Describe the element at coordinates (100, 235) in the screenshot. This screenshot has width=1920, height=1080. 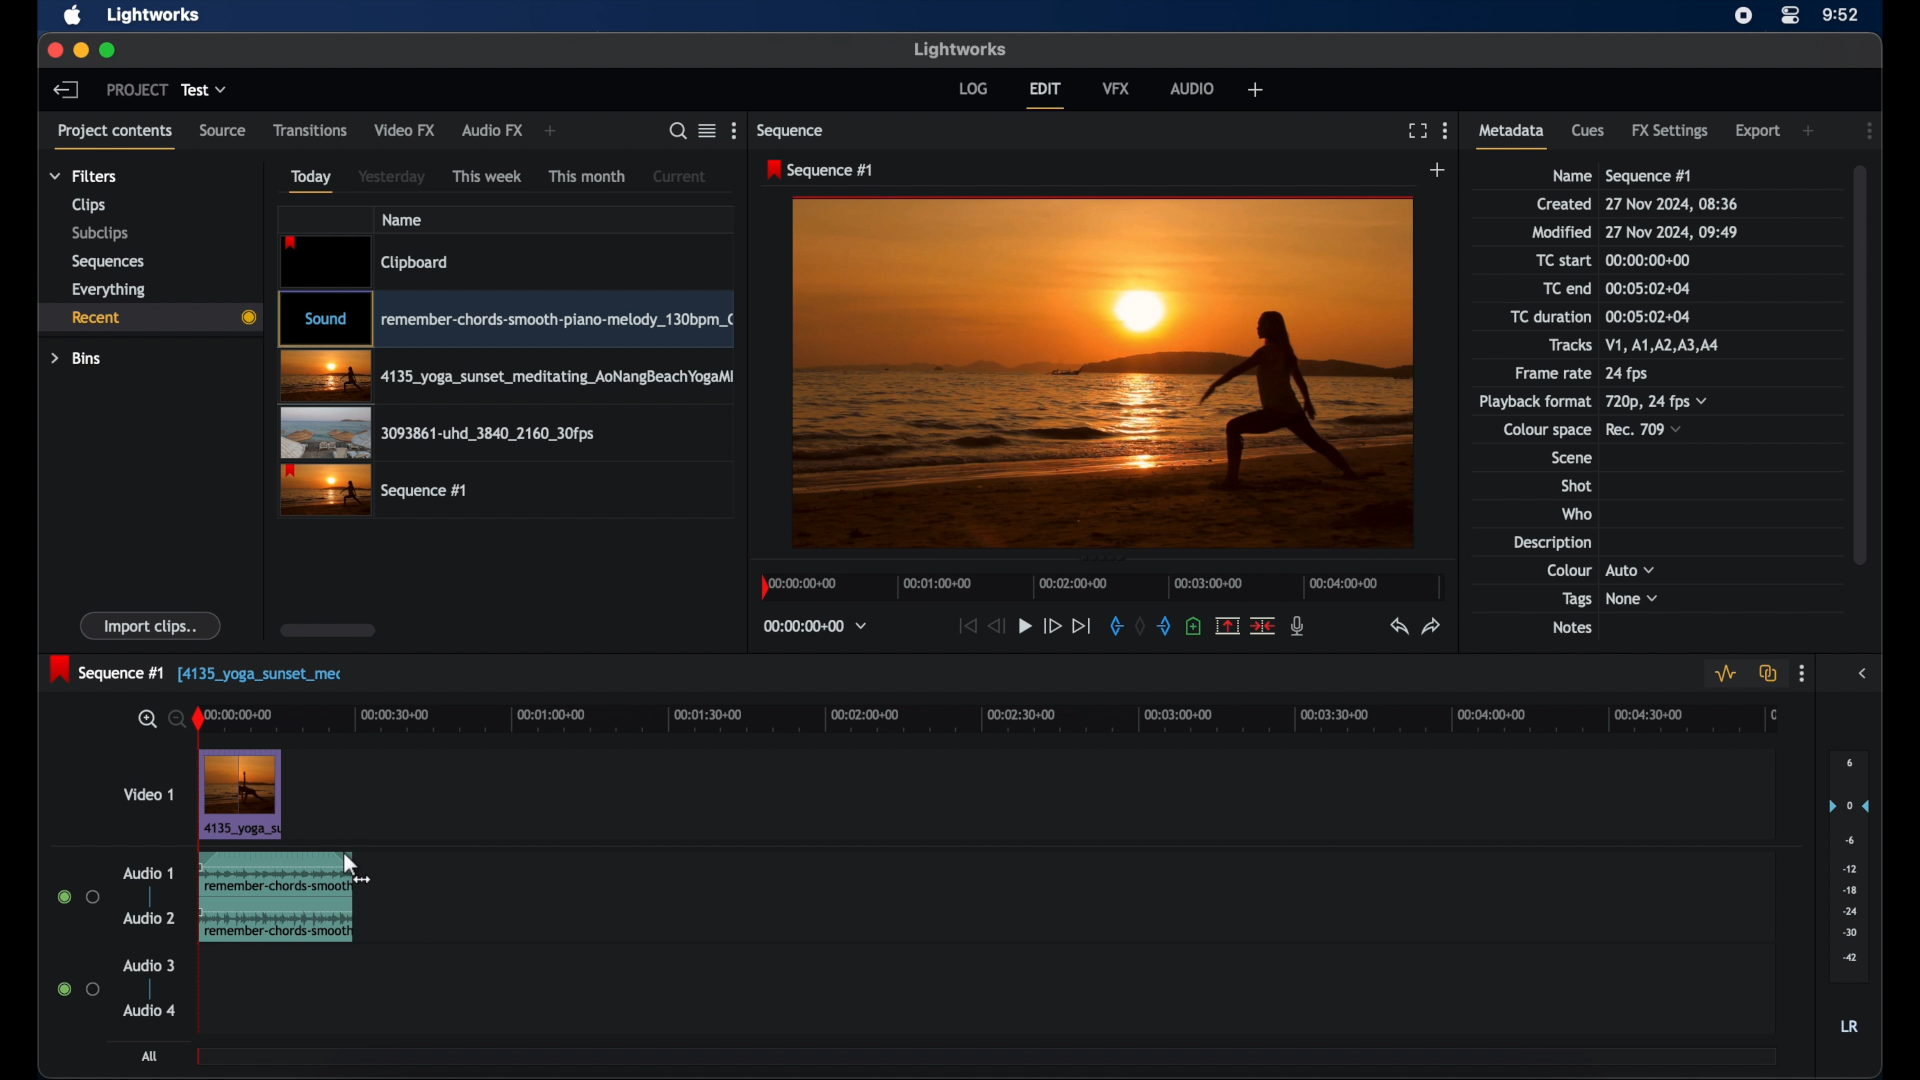
I see `subclips` at that location.